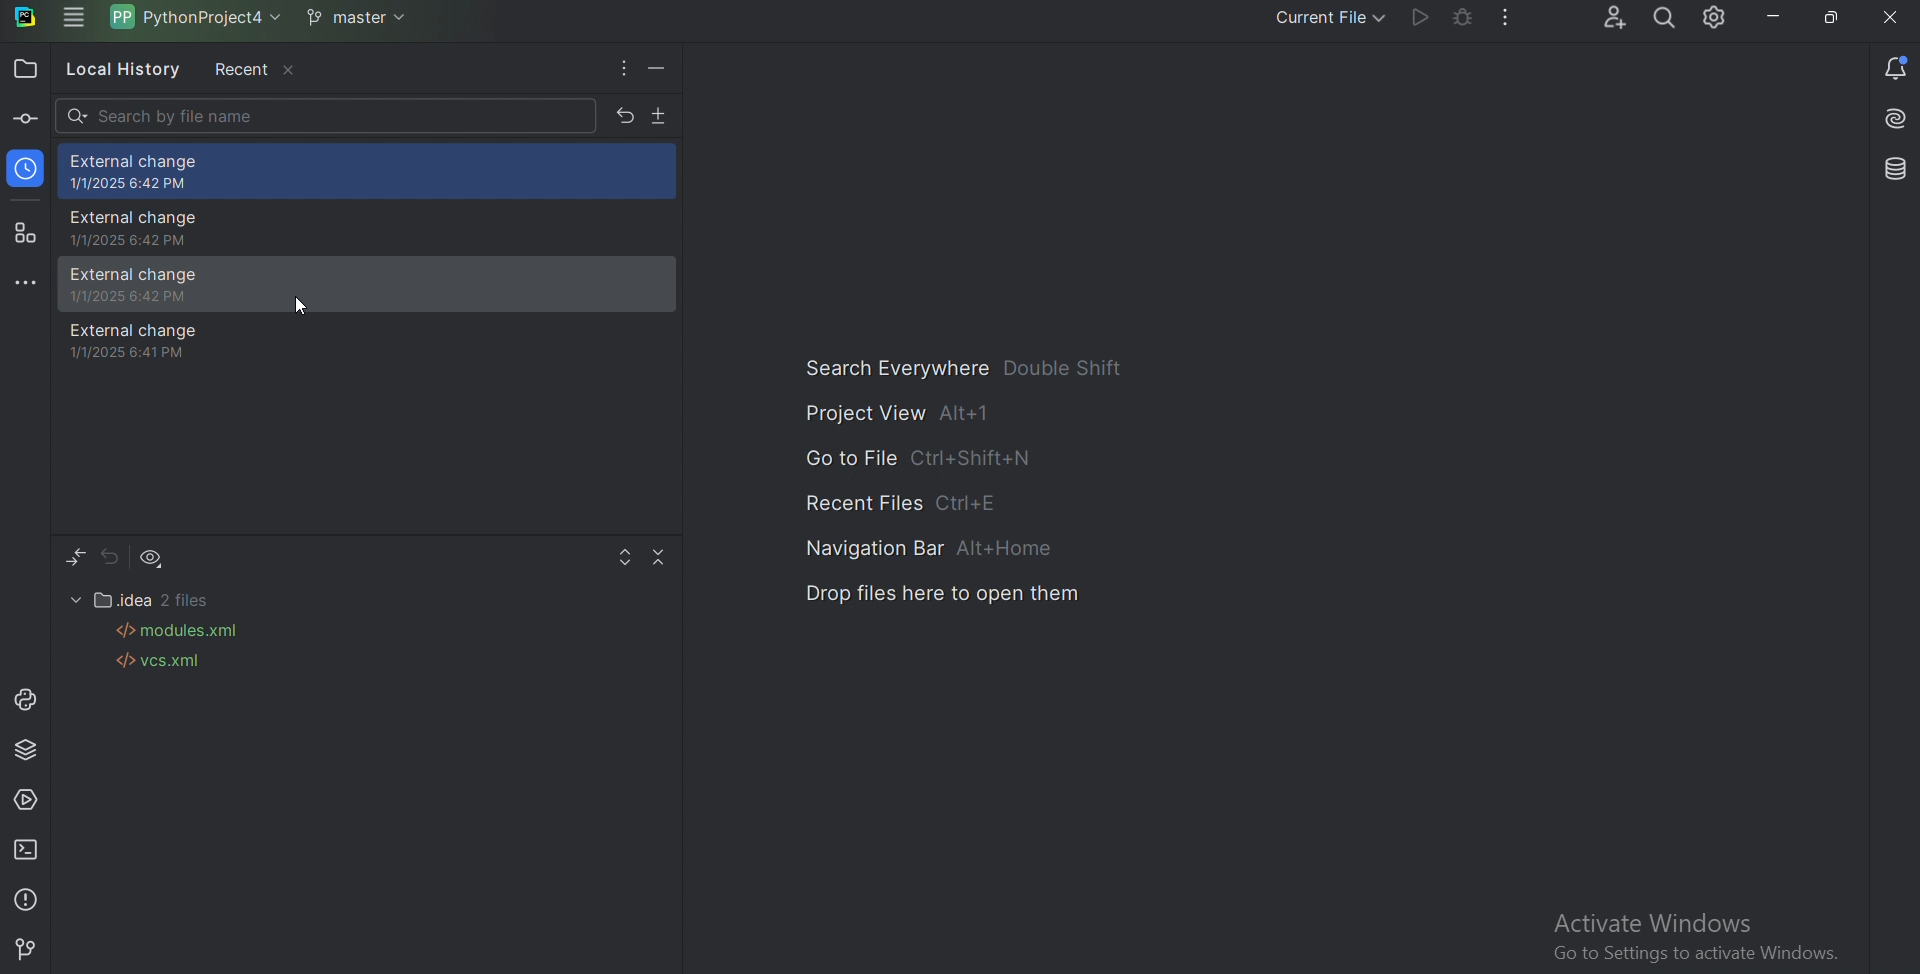 The height and width of the screenshot is (974, 1920). Describe the element at coordinates (121, 70) in the screenshot. I see `Local history` at that location.